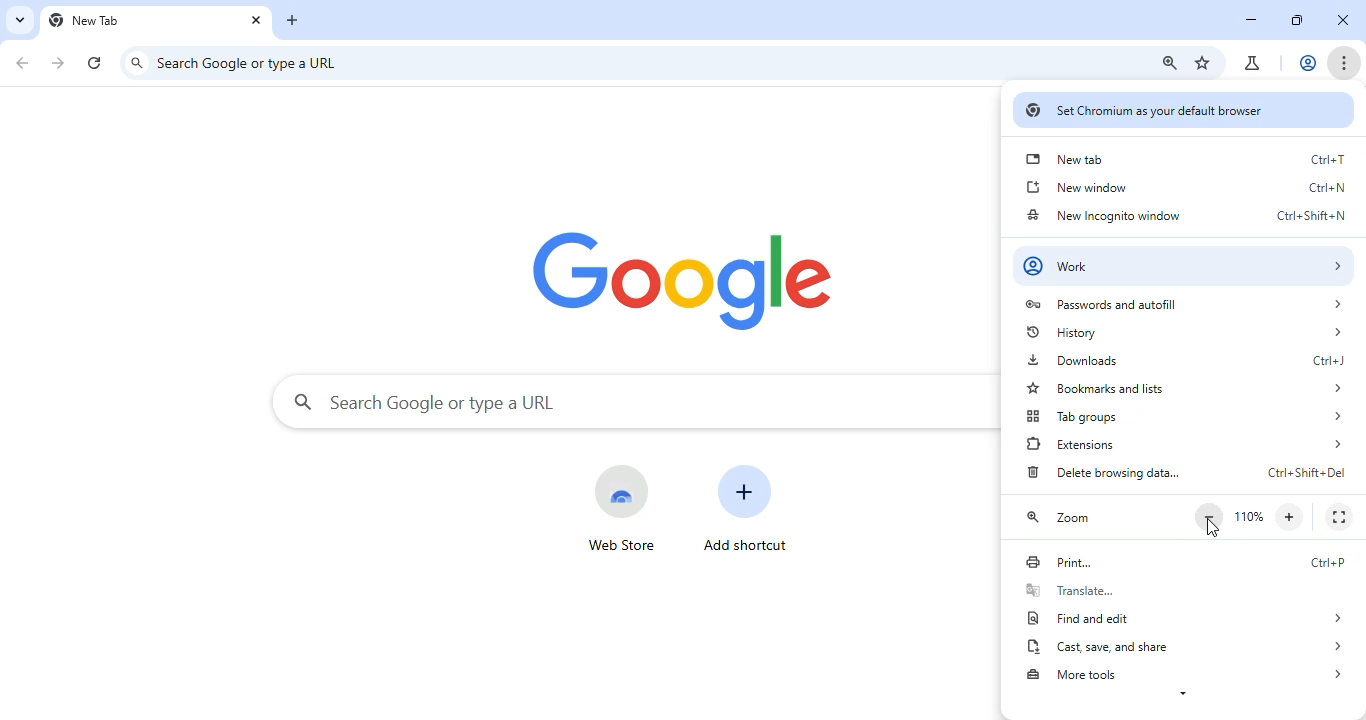 This screenshot has height=720, width=1366. What do you see at coordinates (1251, 515) in the screenshot?
I see `110%` at bounding box center [1251, 515].